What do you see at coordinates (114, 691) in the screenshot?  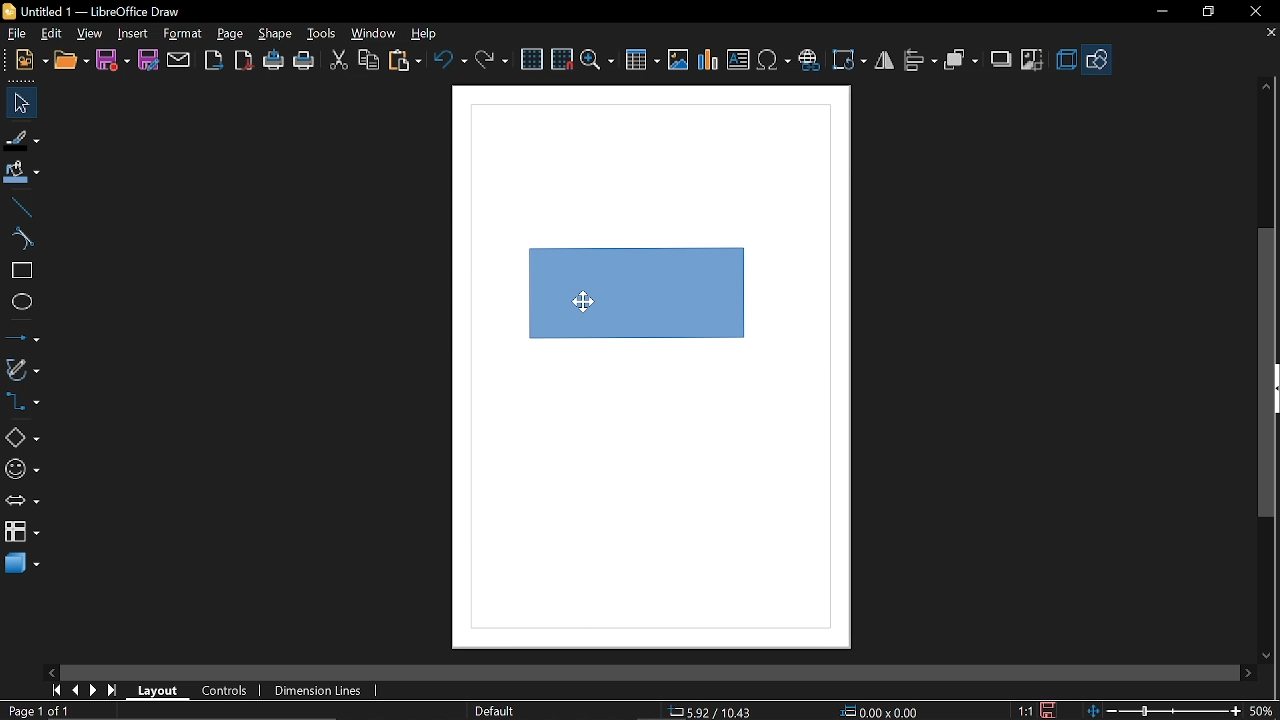 I see `go to last page` at bounding box center [114, 691].